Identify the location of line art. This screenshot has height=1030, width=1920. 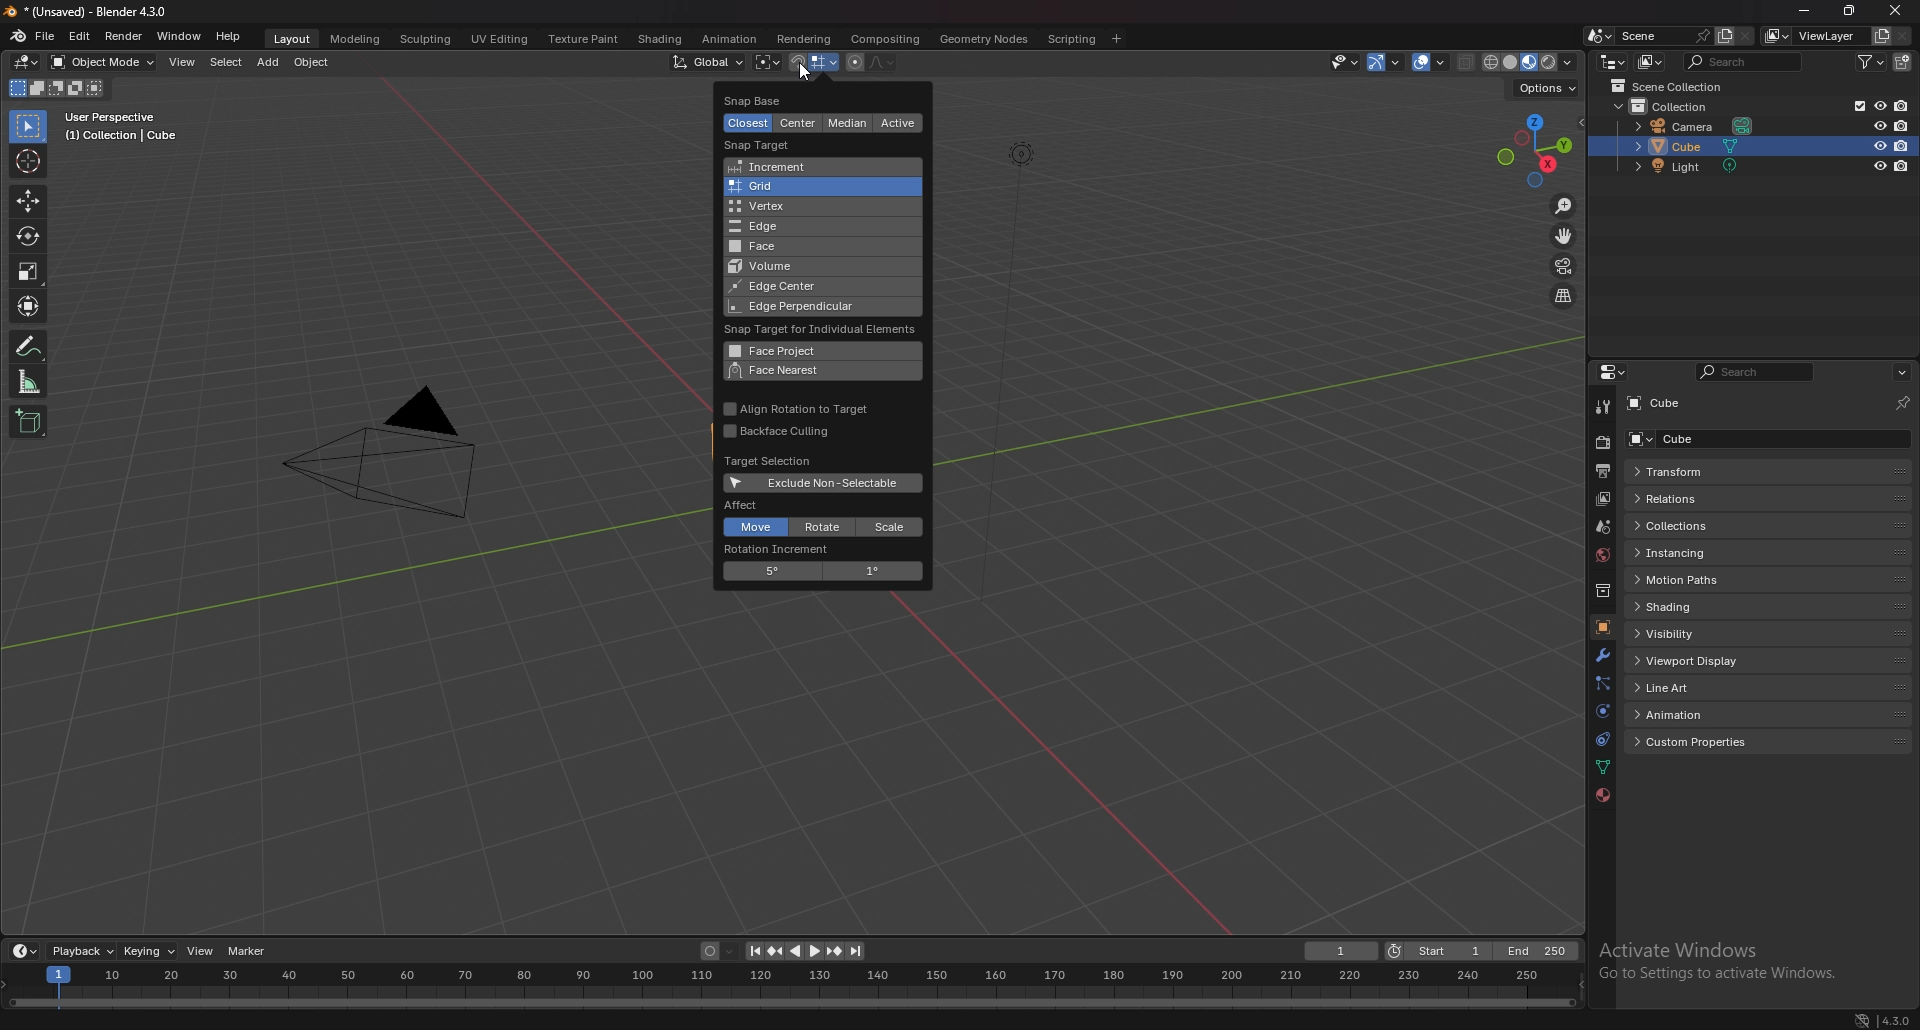
(1695, 687).